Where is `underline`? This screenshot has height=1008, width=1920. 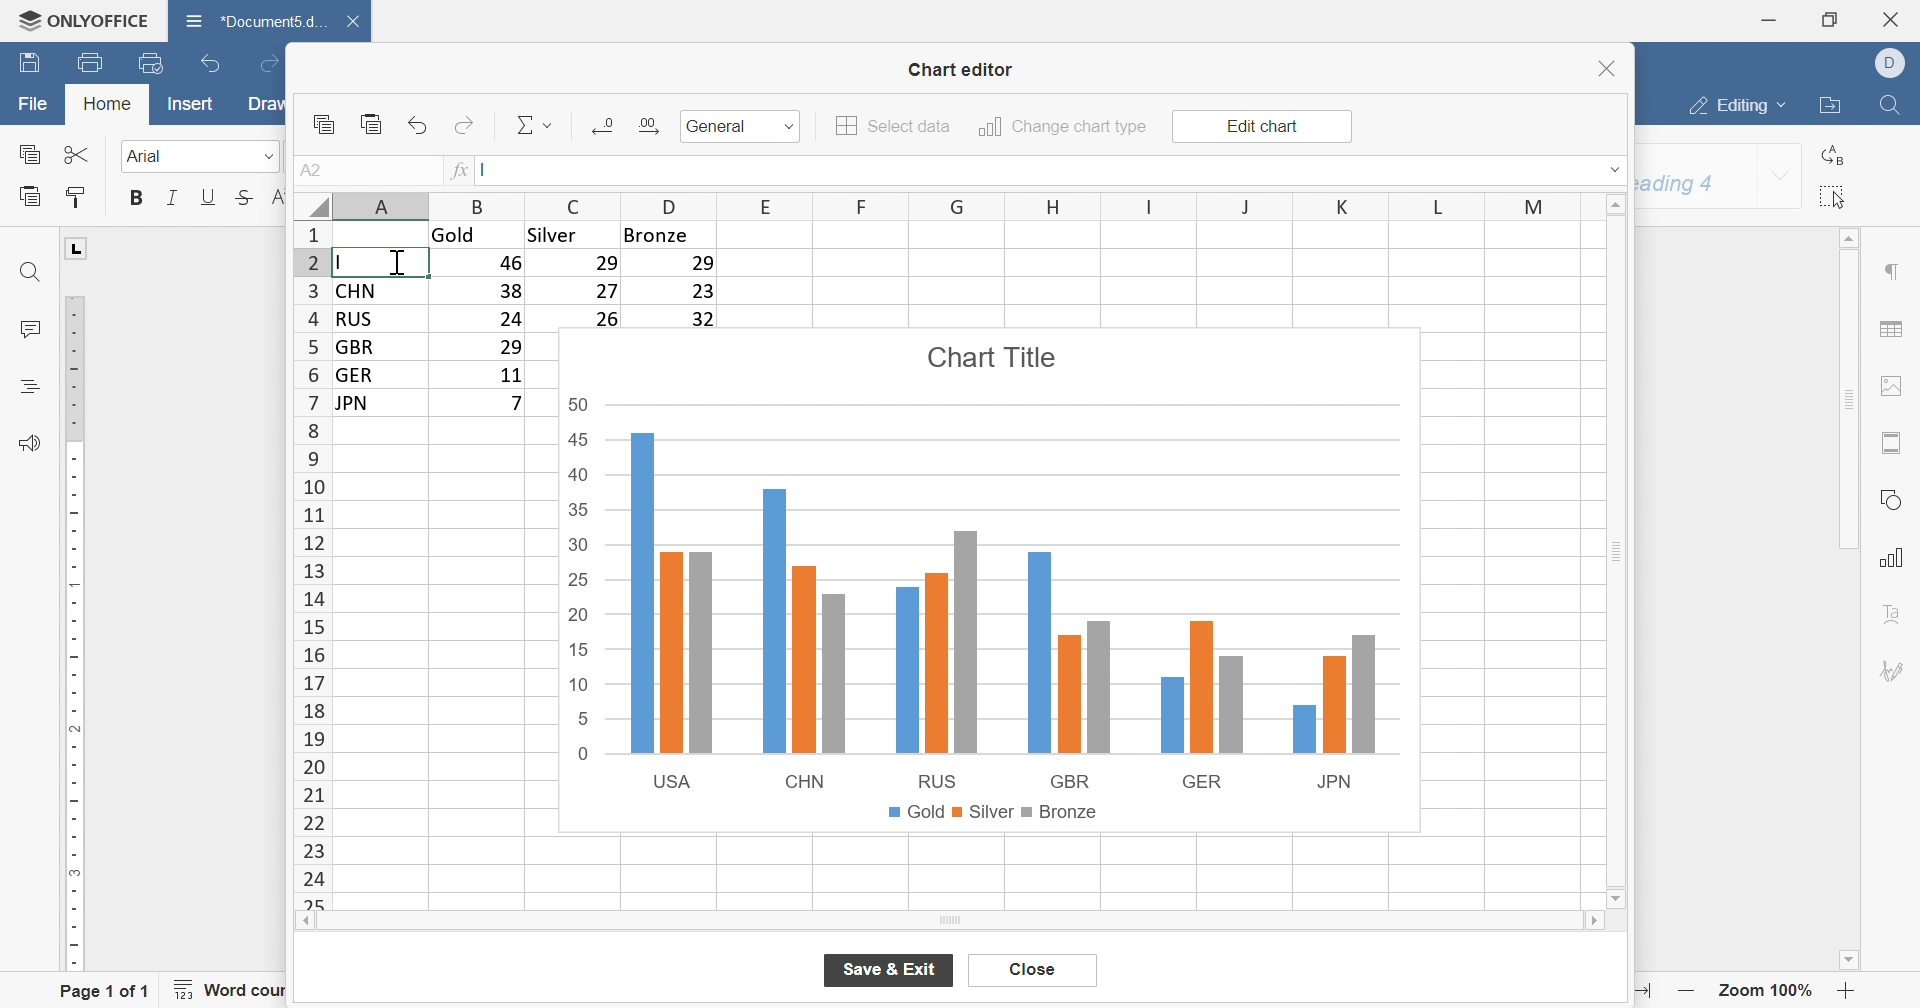 underline is located at coordinates (208, 197).